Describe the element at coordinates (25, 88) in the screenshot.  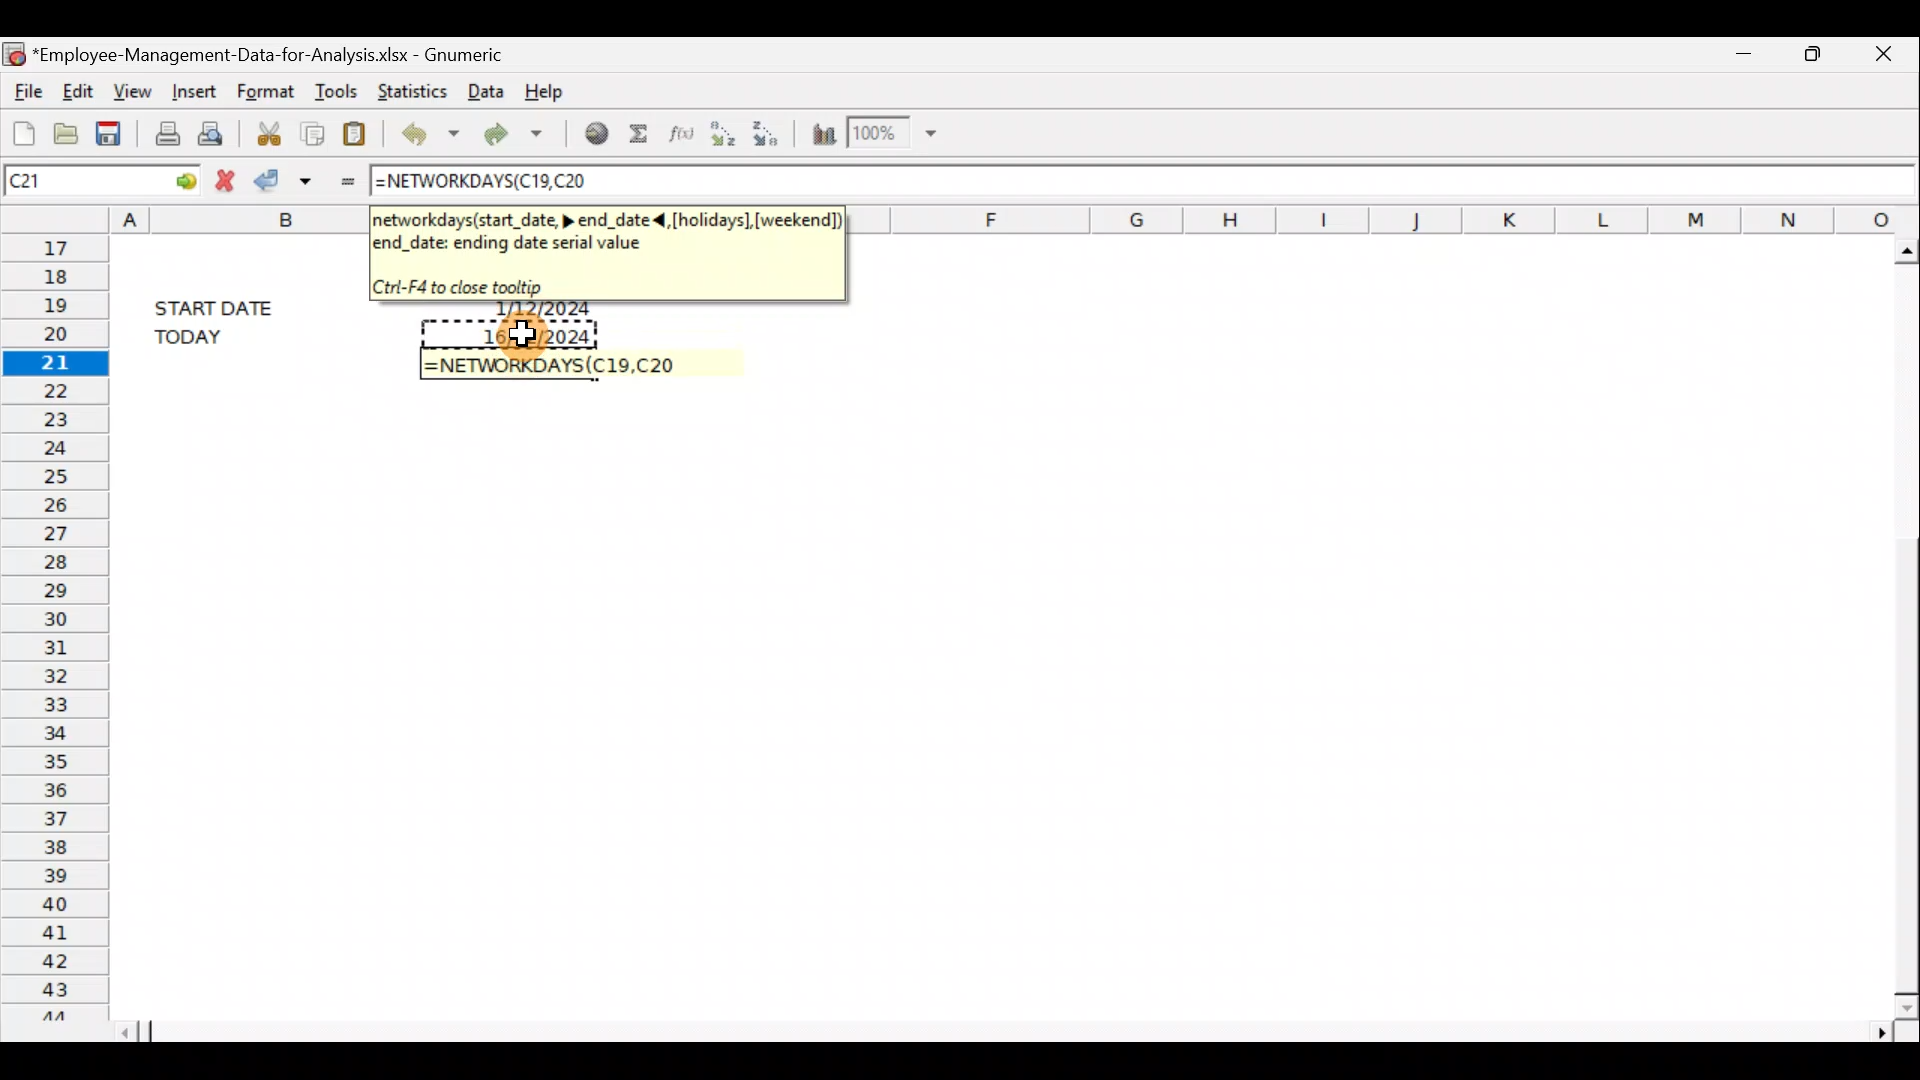
I see `File` at that location.